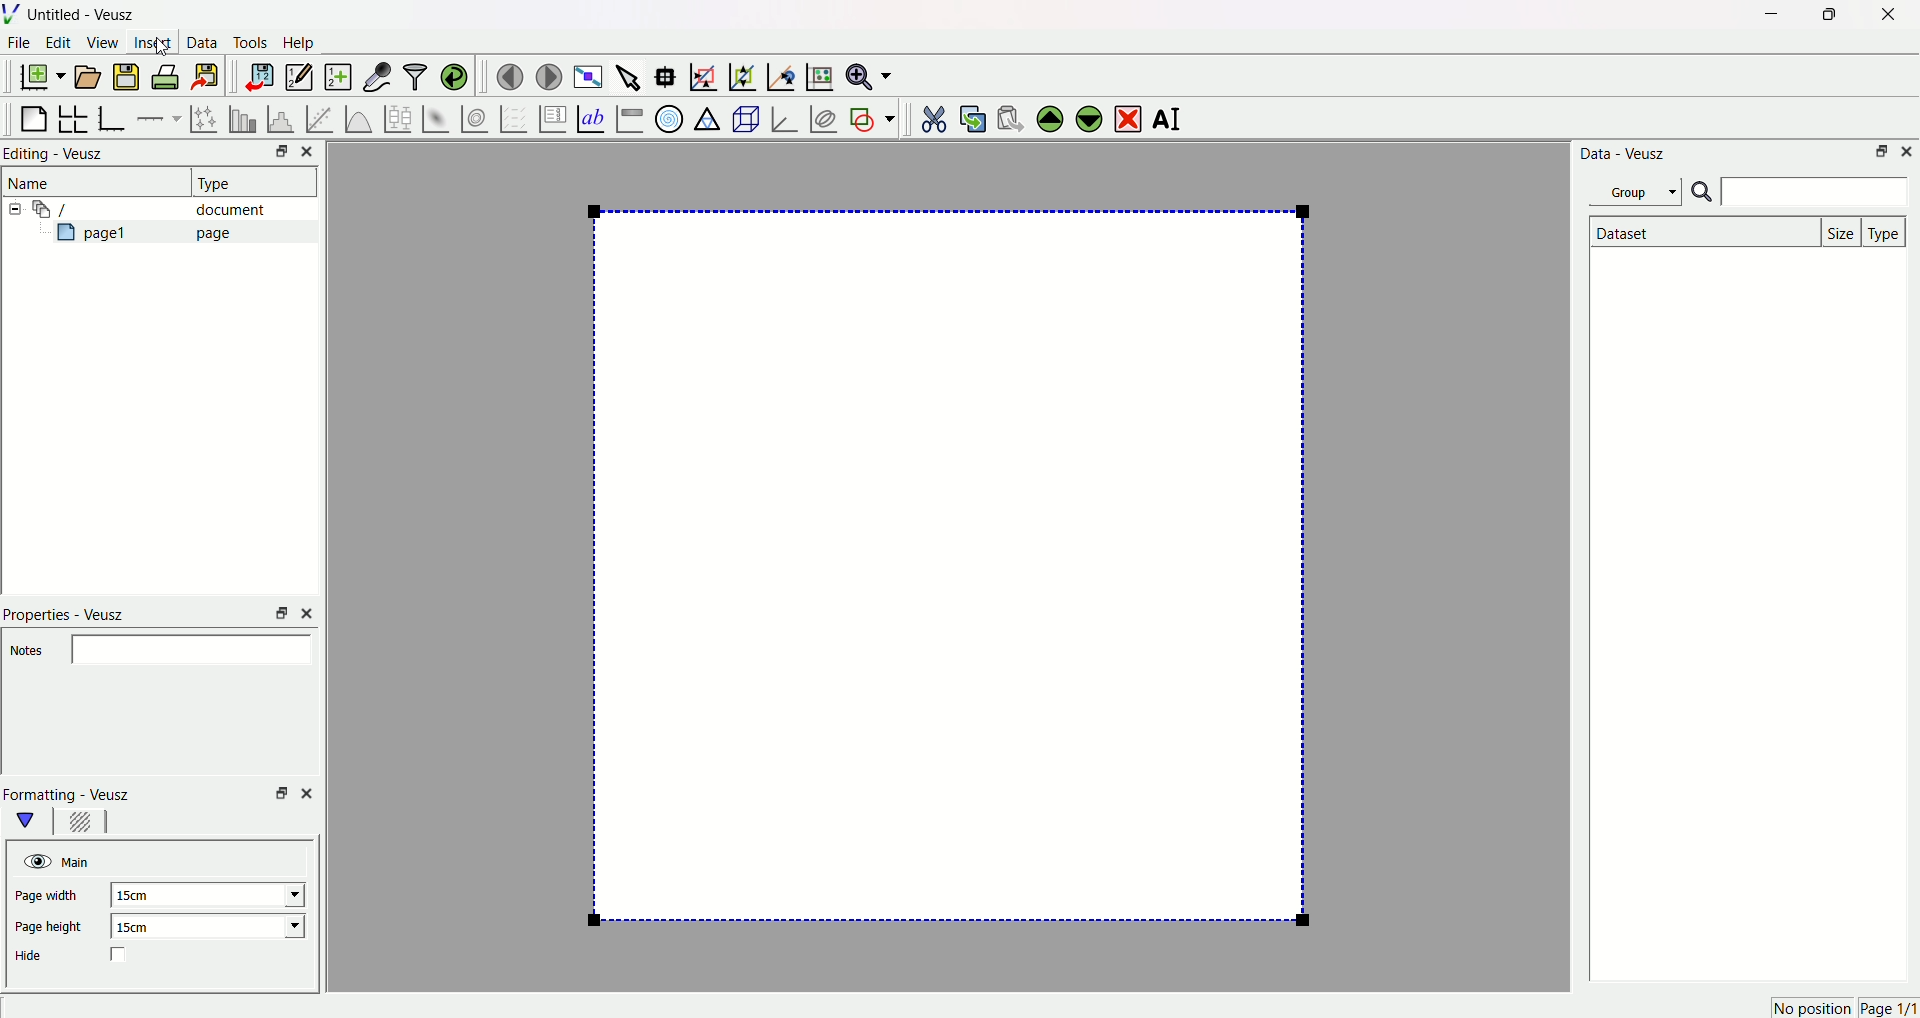 The image size is (1920, 1018). What do you see at coordinates (307, 791) in the screenshot?
I see `close` at bounding box center [307, 791].